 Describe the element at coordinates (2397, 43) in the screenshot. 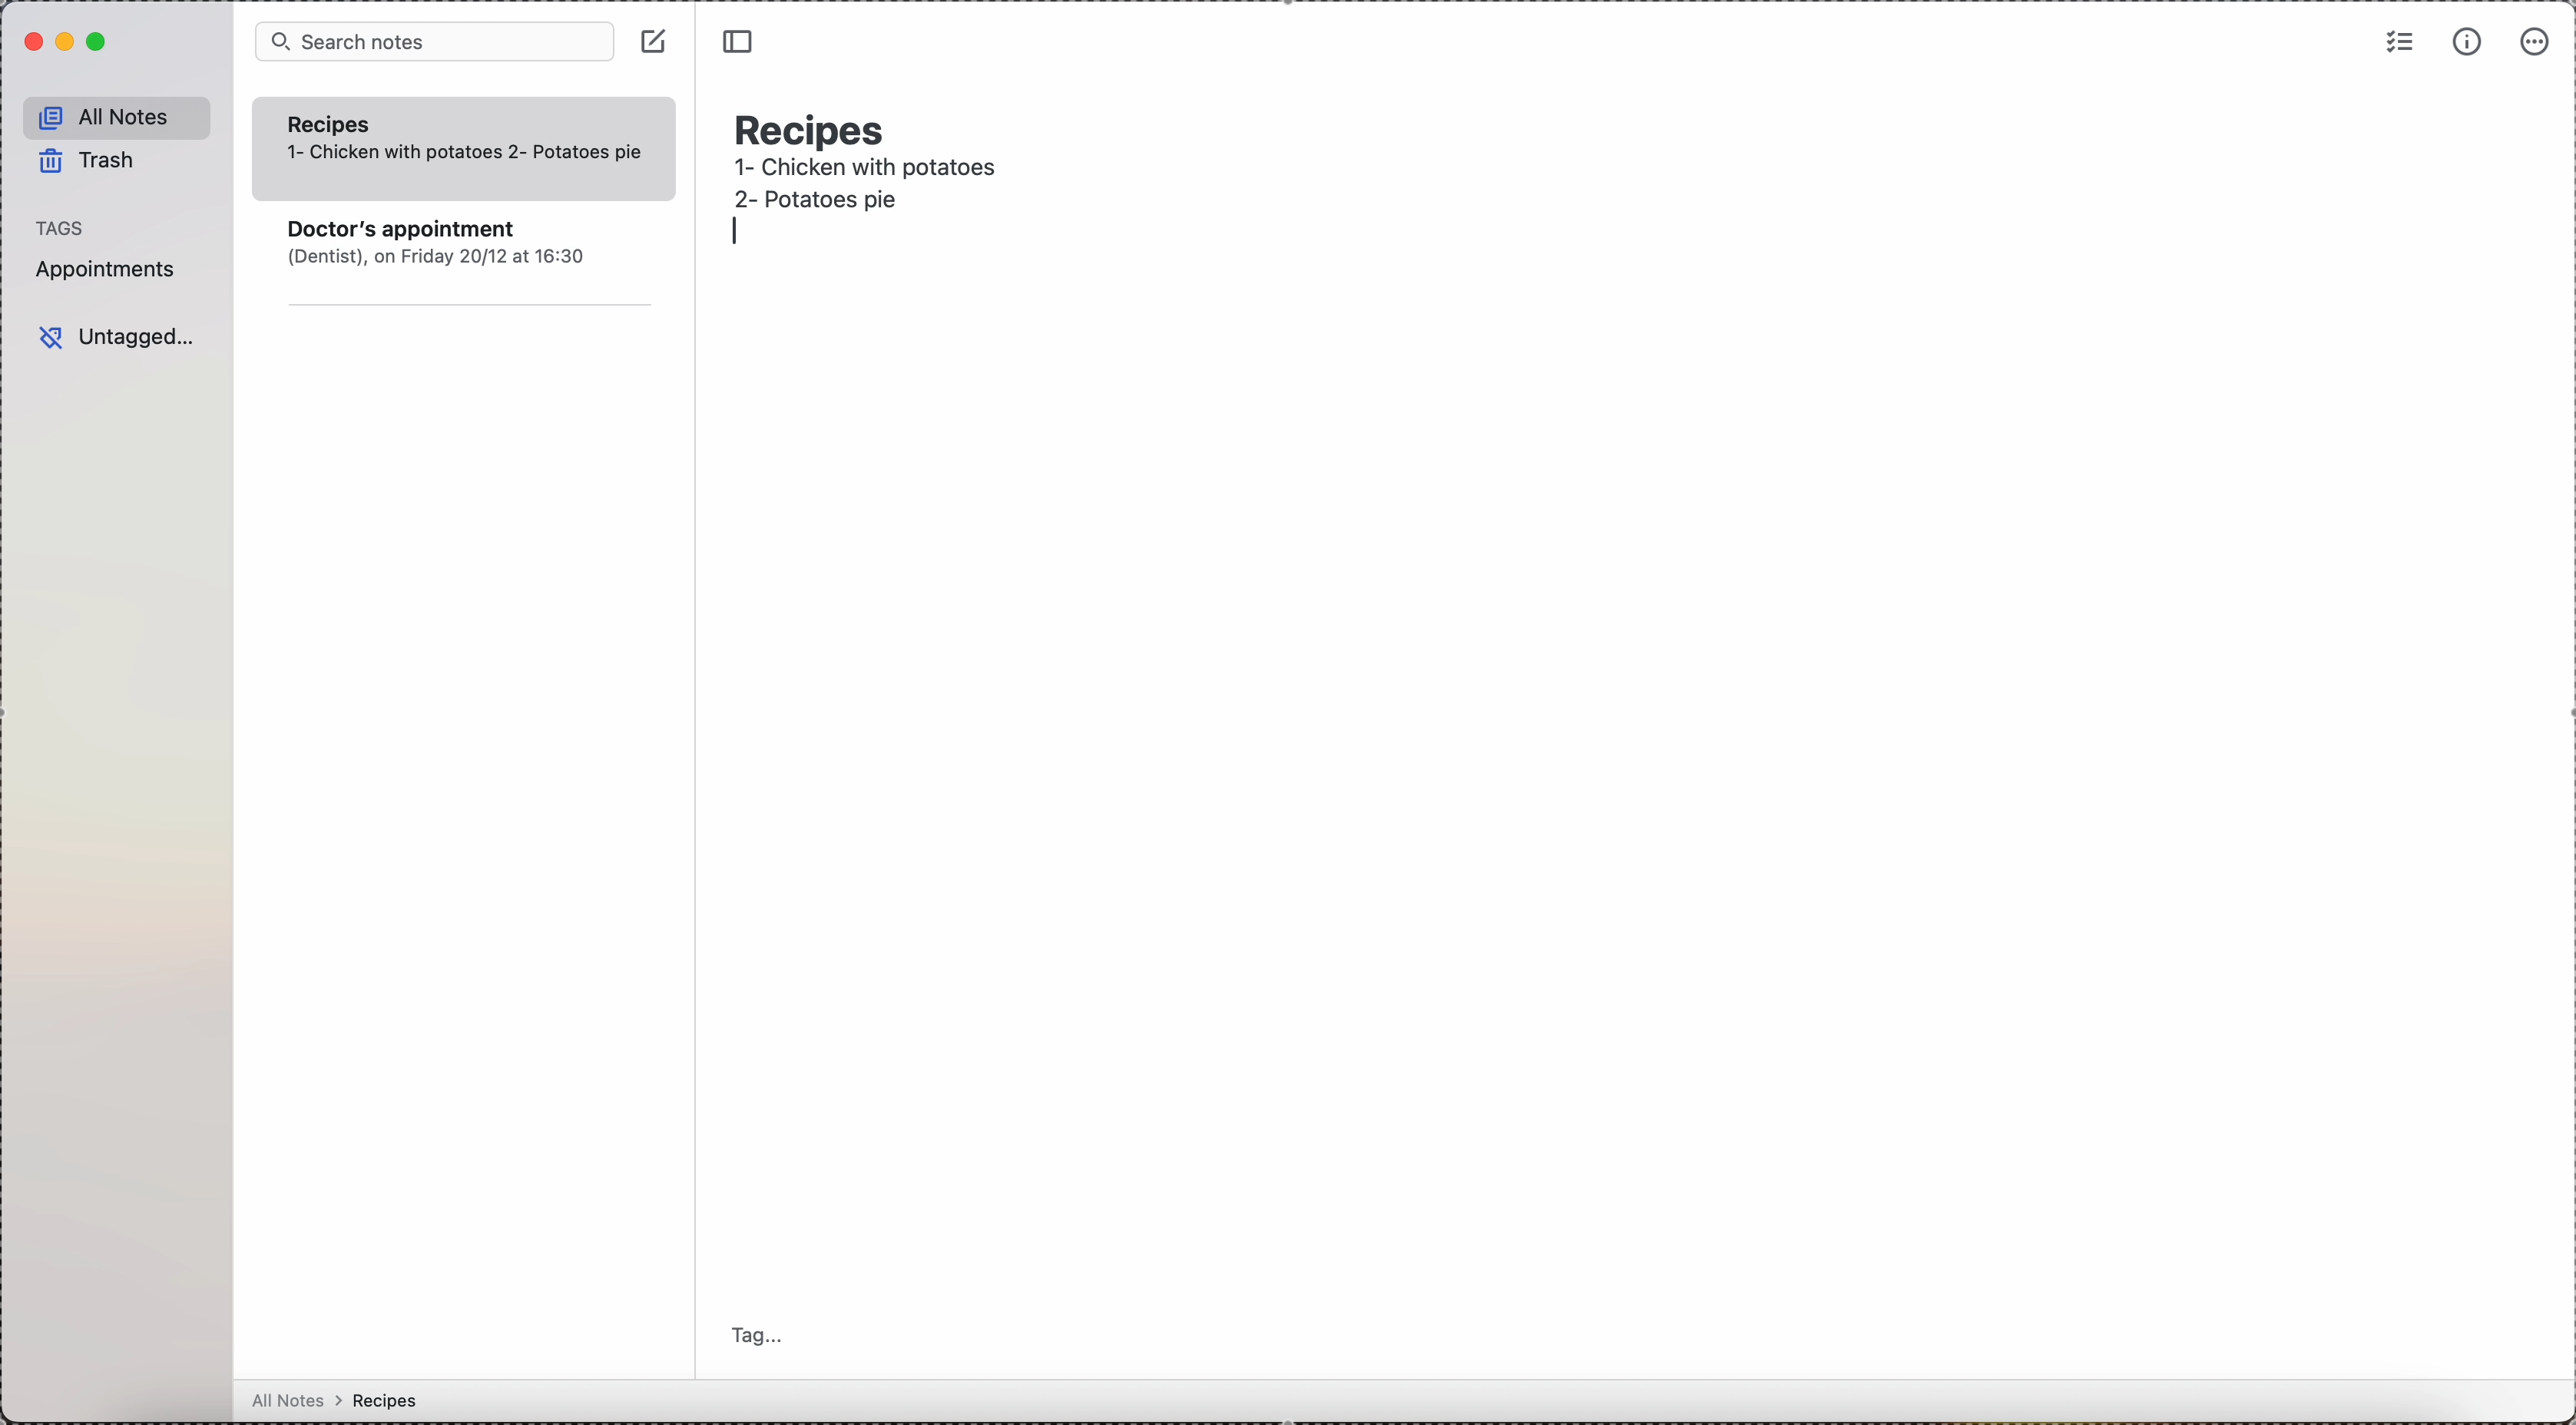

I see `check list` at that location.